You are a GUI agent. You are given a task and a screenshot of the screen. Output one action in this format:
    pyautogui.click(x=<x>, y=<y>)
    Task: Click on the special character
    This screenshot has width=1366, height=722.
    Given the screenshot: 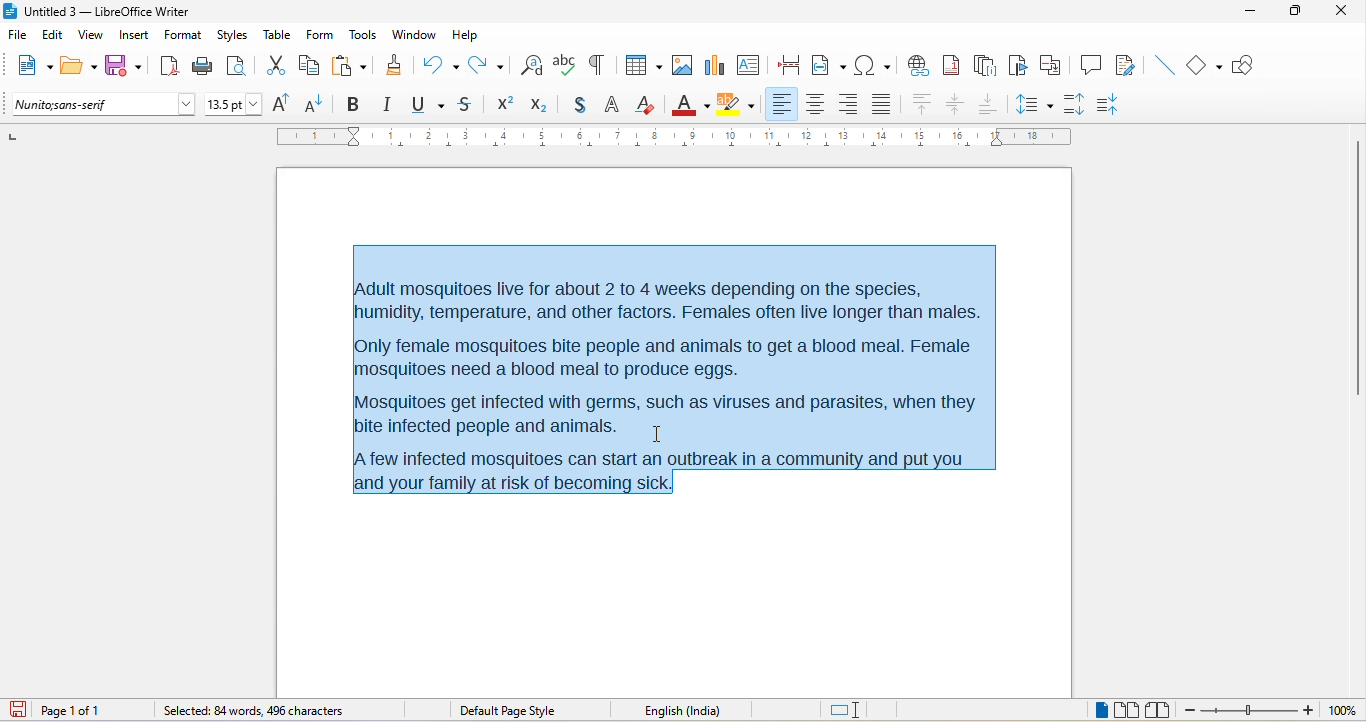 What is the action you would take?
    pyautogui.click(x=872, y=64)
    